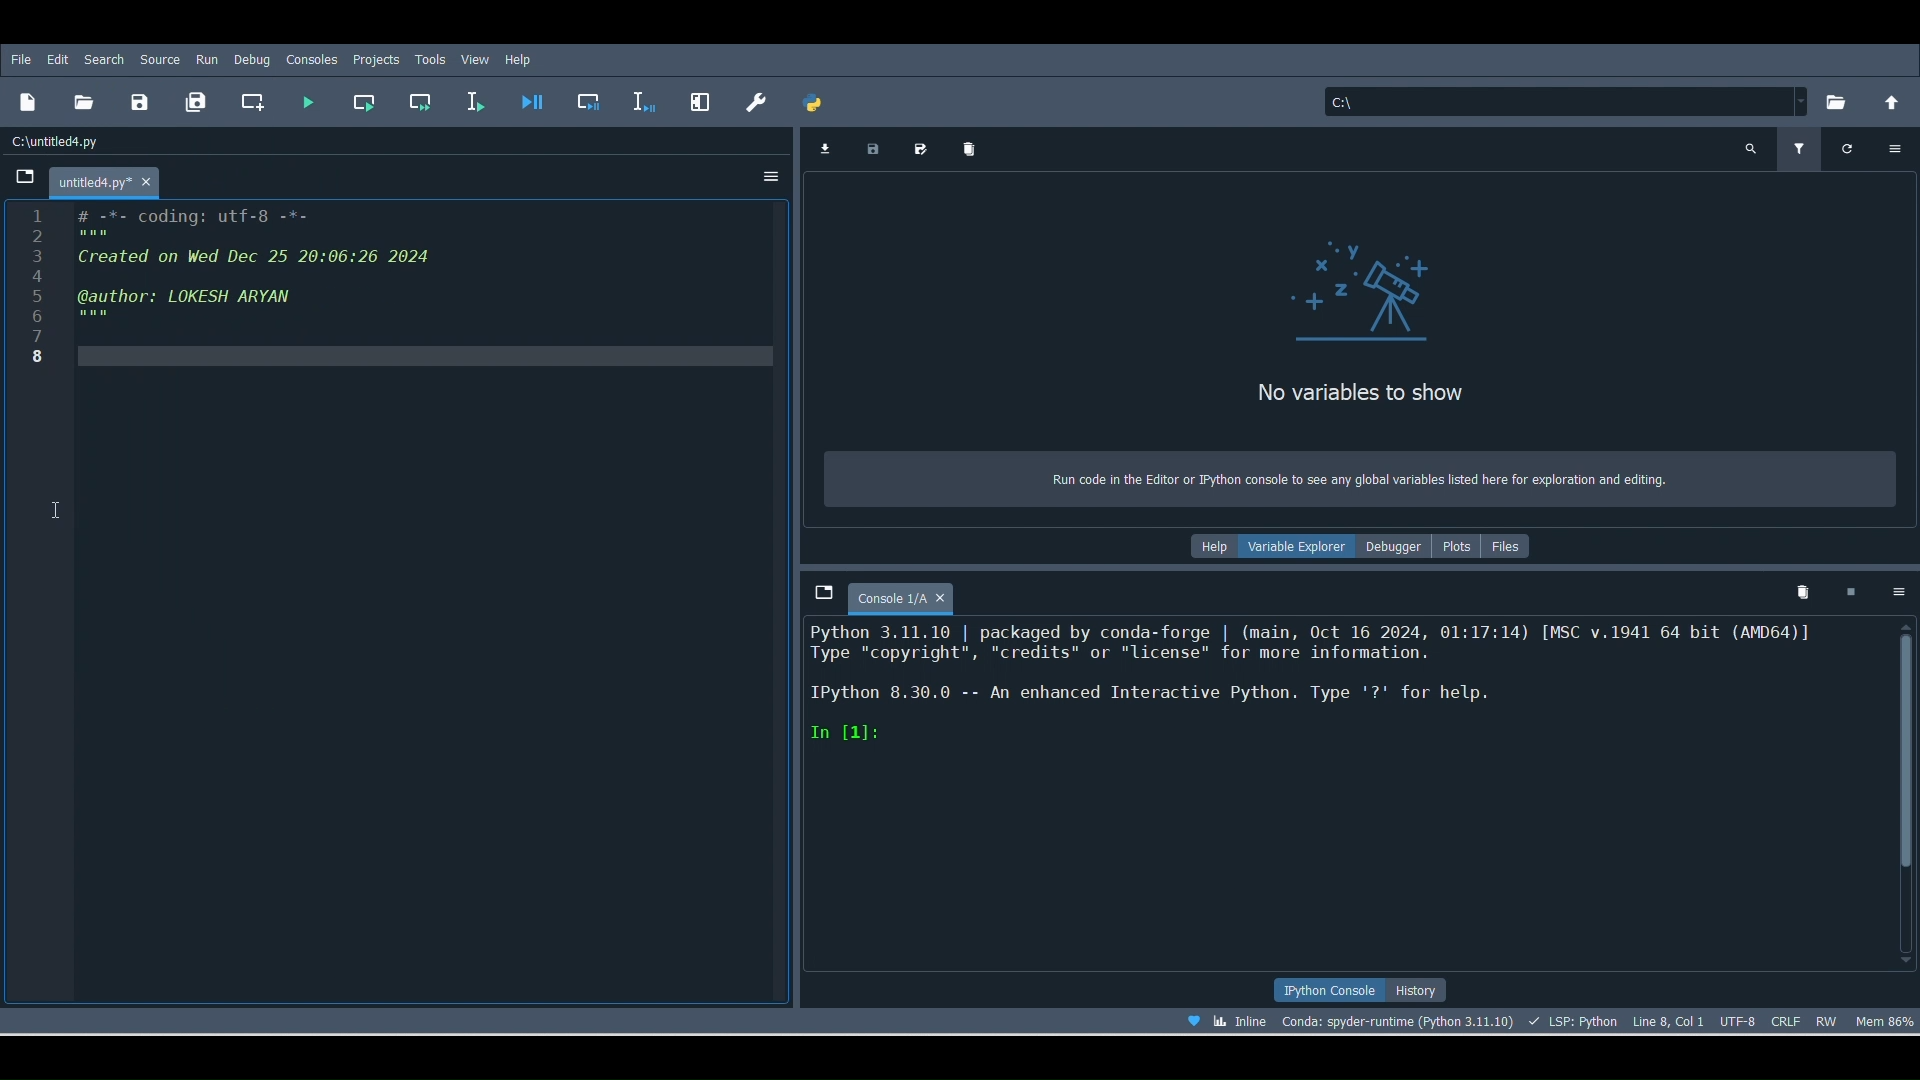 This screenshot has height=1080, width=1920. Describe the element at coordinates (1396, 545) in the screenshot. I see `Debugger` at that location.